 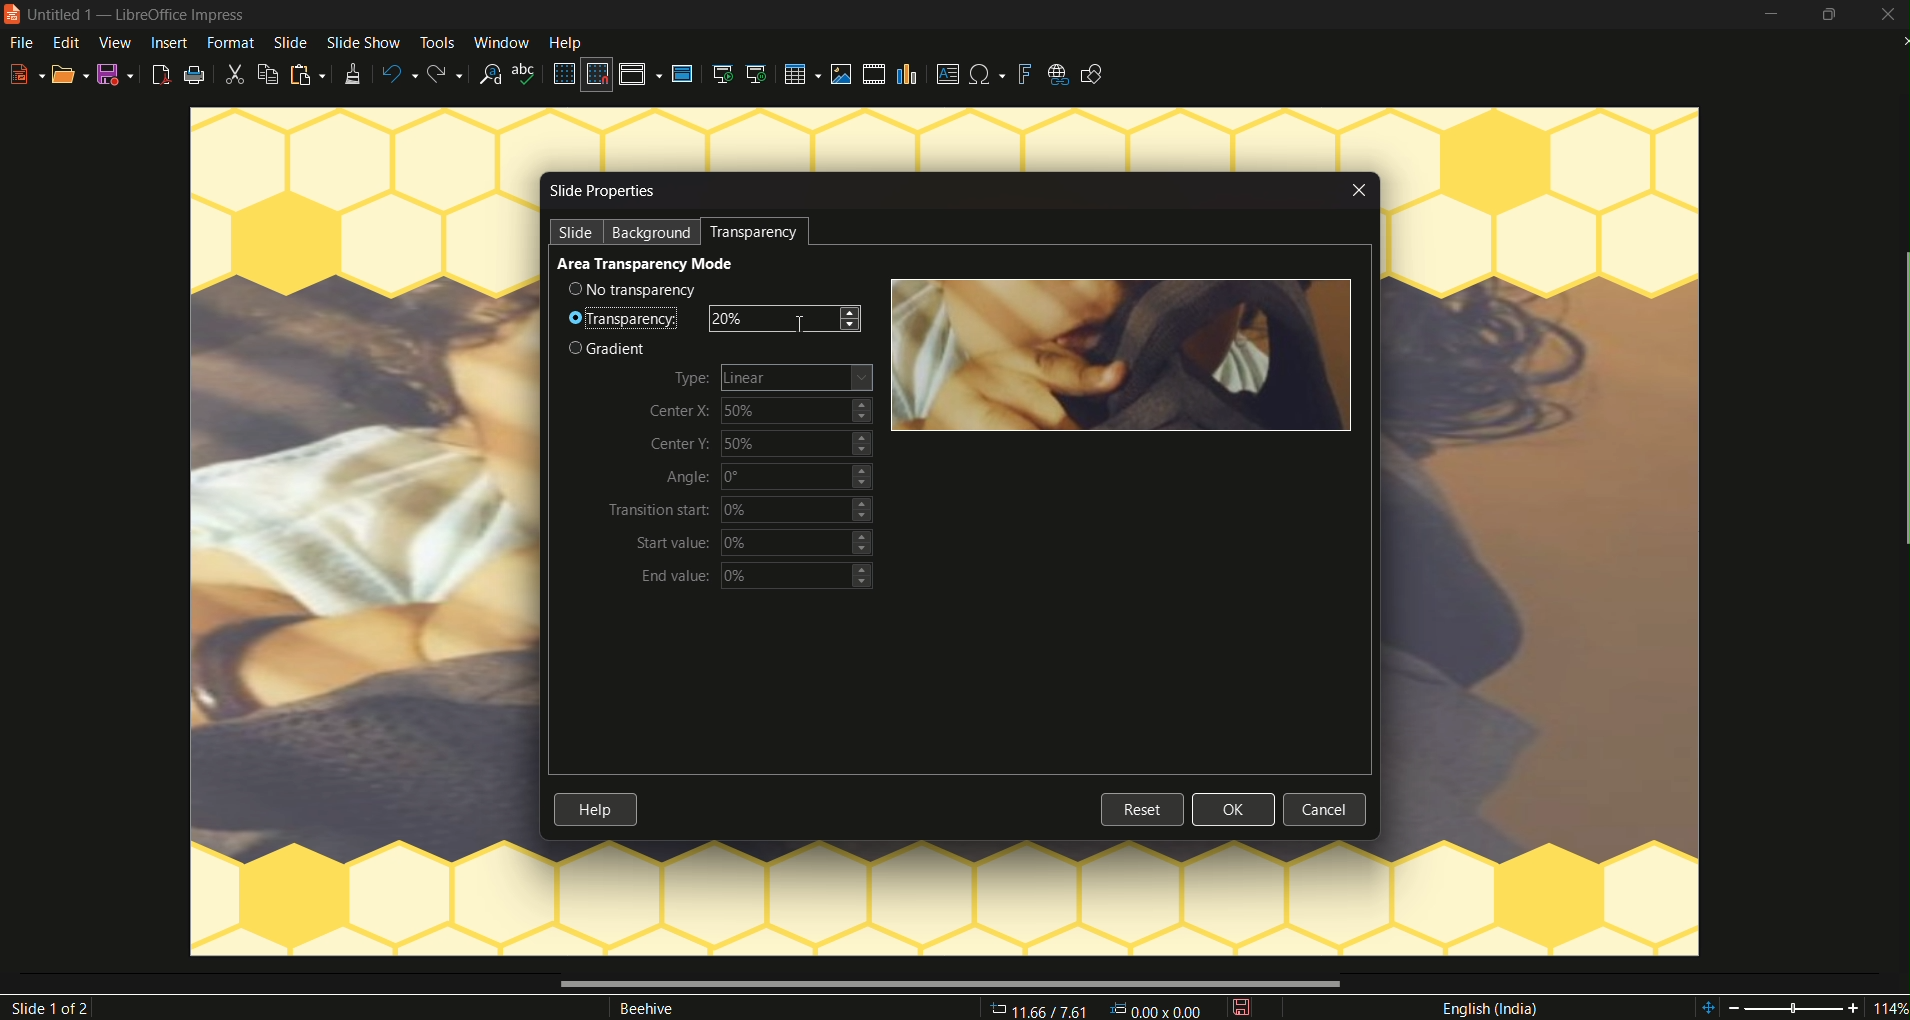 I want to click on clone formatting, so click(x=350, y=75).